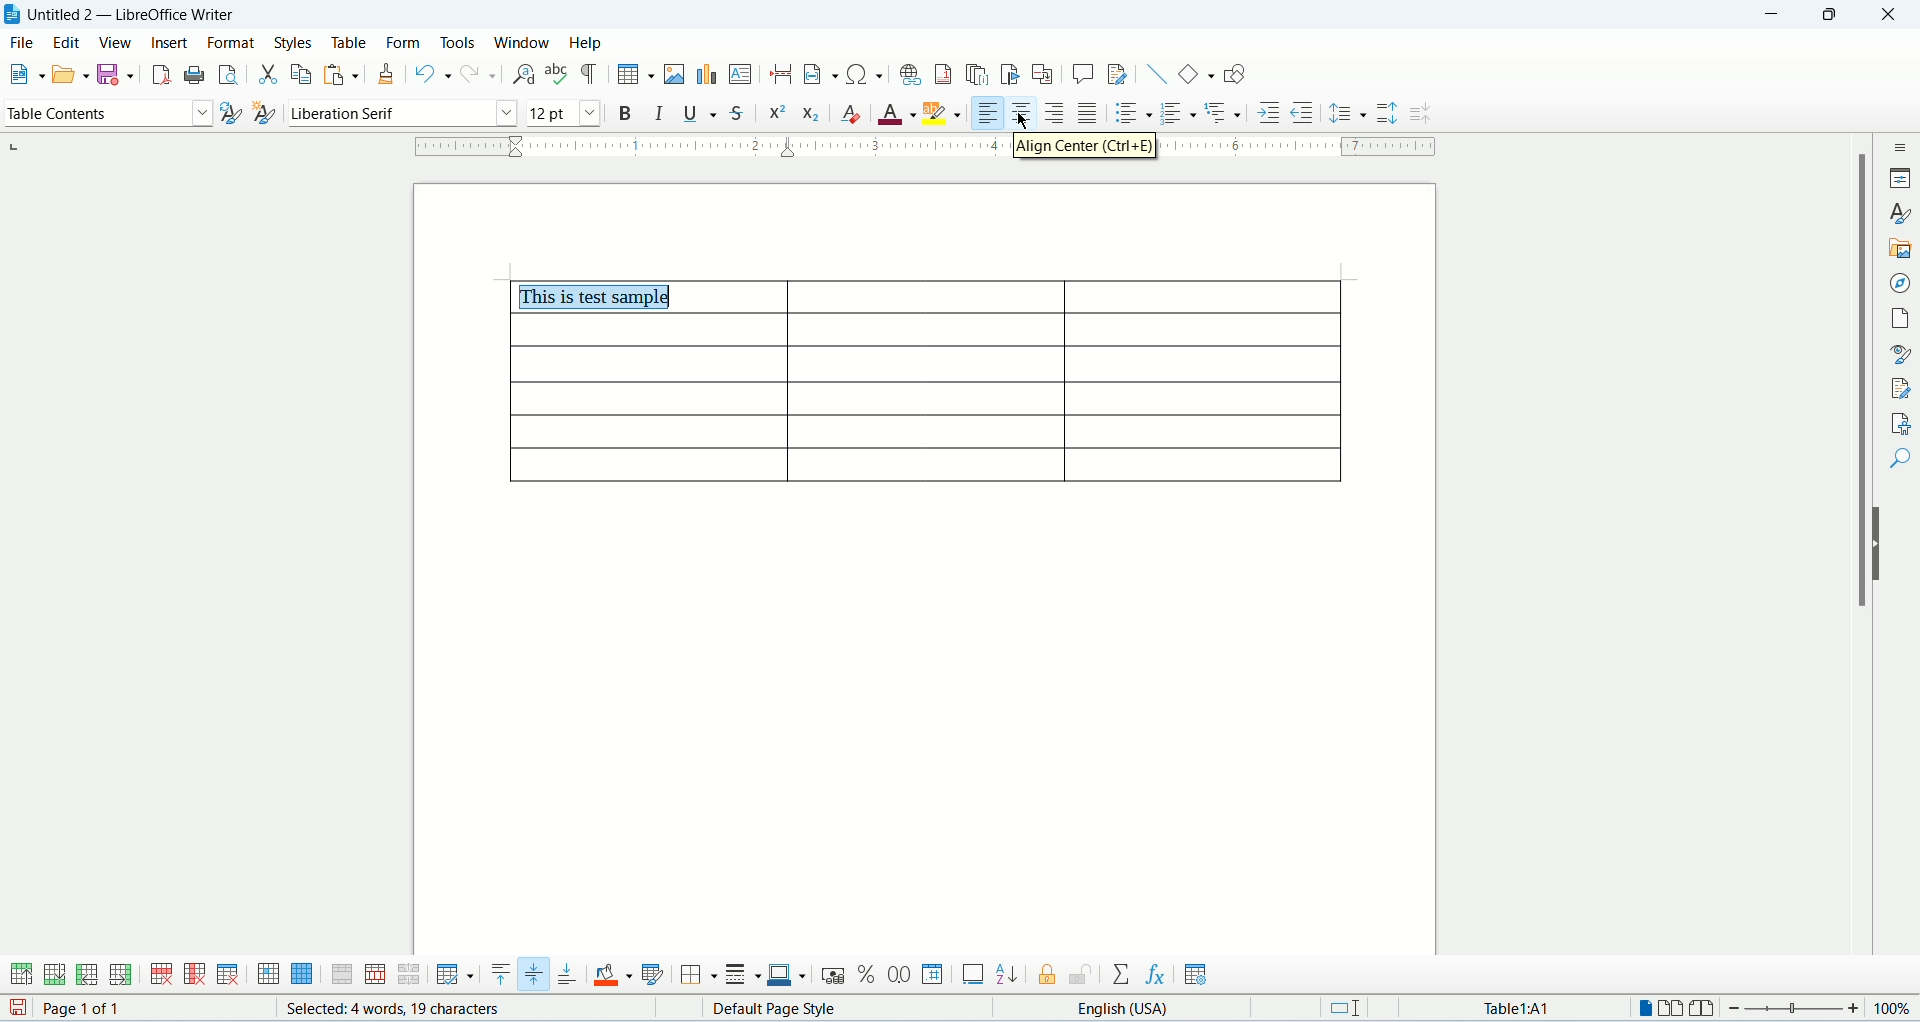 This screenshot has height=1022, width=1920. I want to click on edit, so click(68, 42).